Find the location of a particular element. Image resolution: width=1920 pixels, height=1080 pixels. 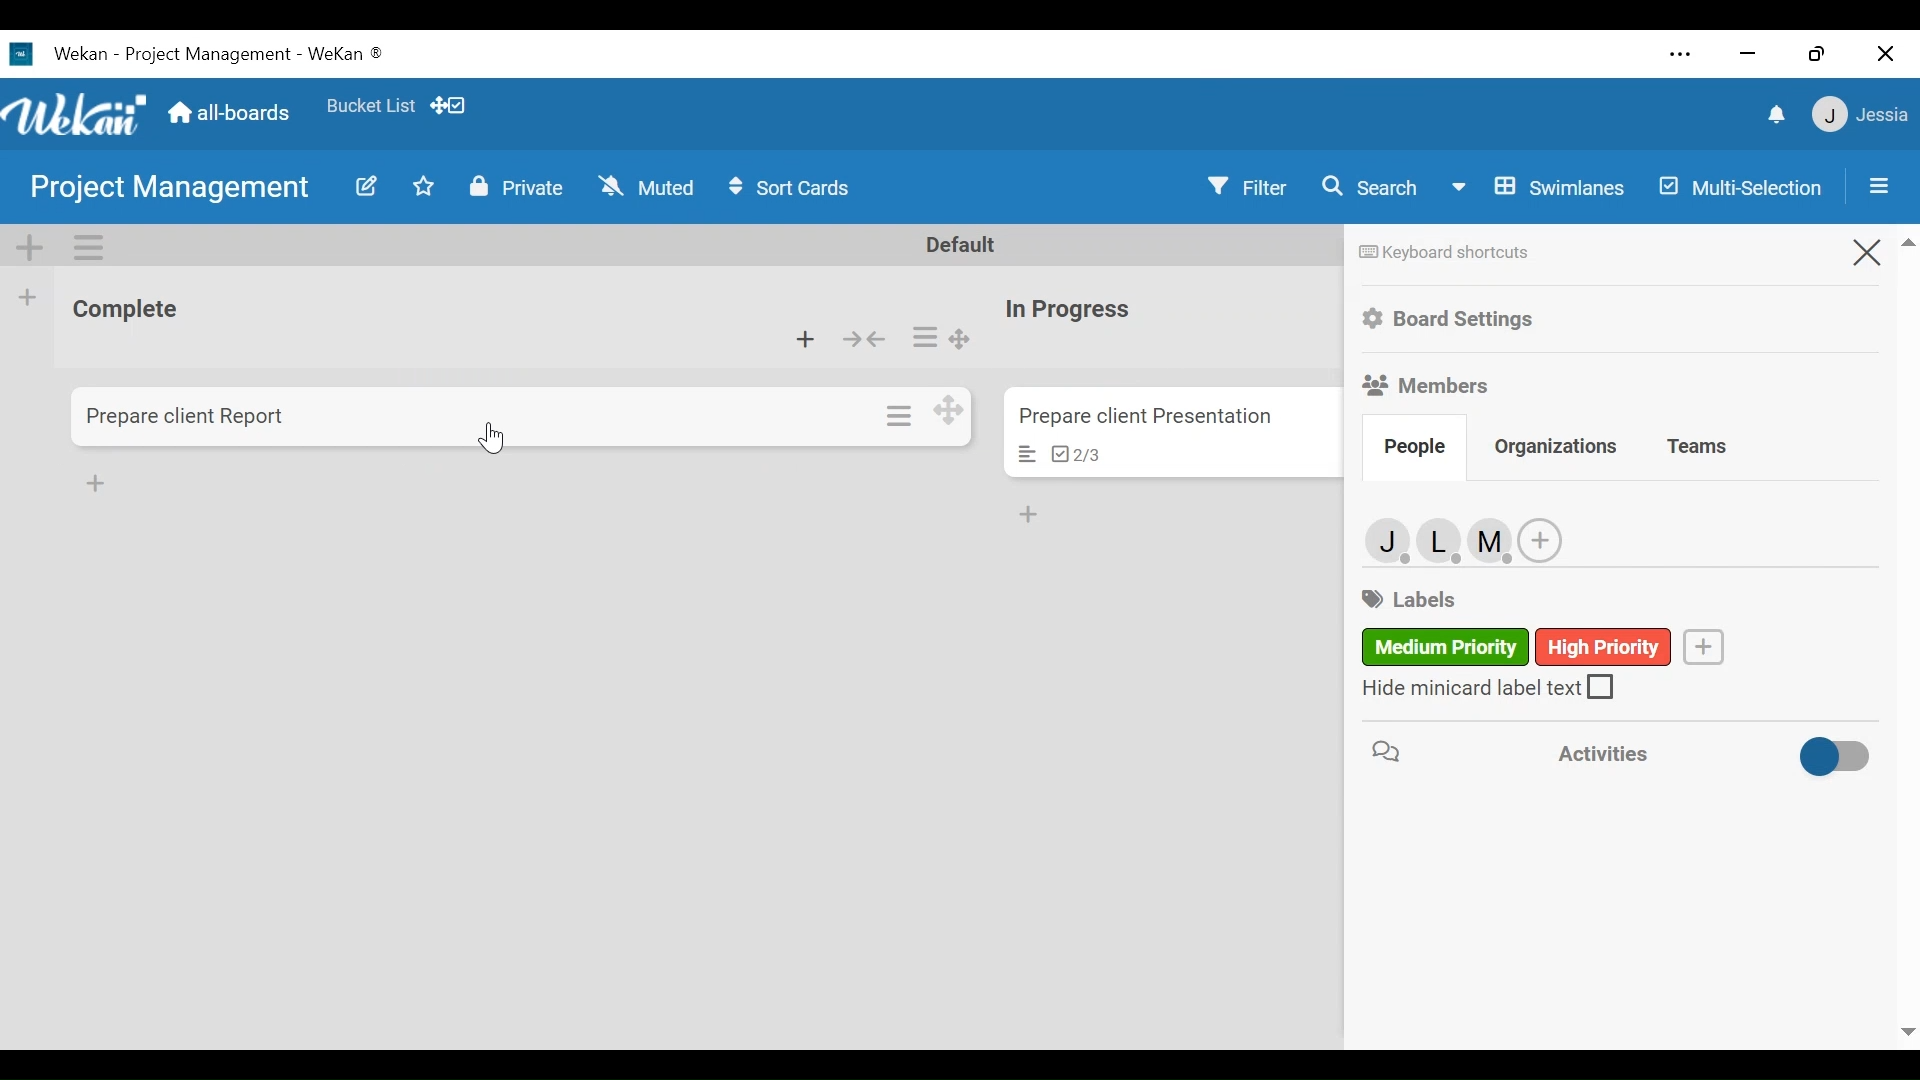

Create a label is located at coordinates (1703, 646).